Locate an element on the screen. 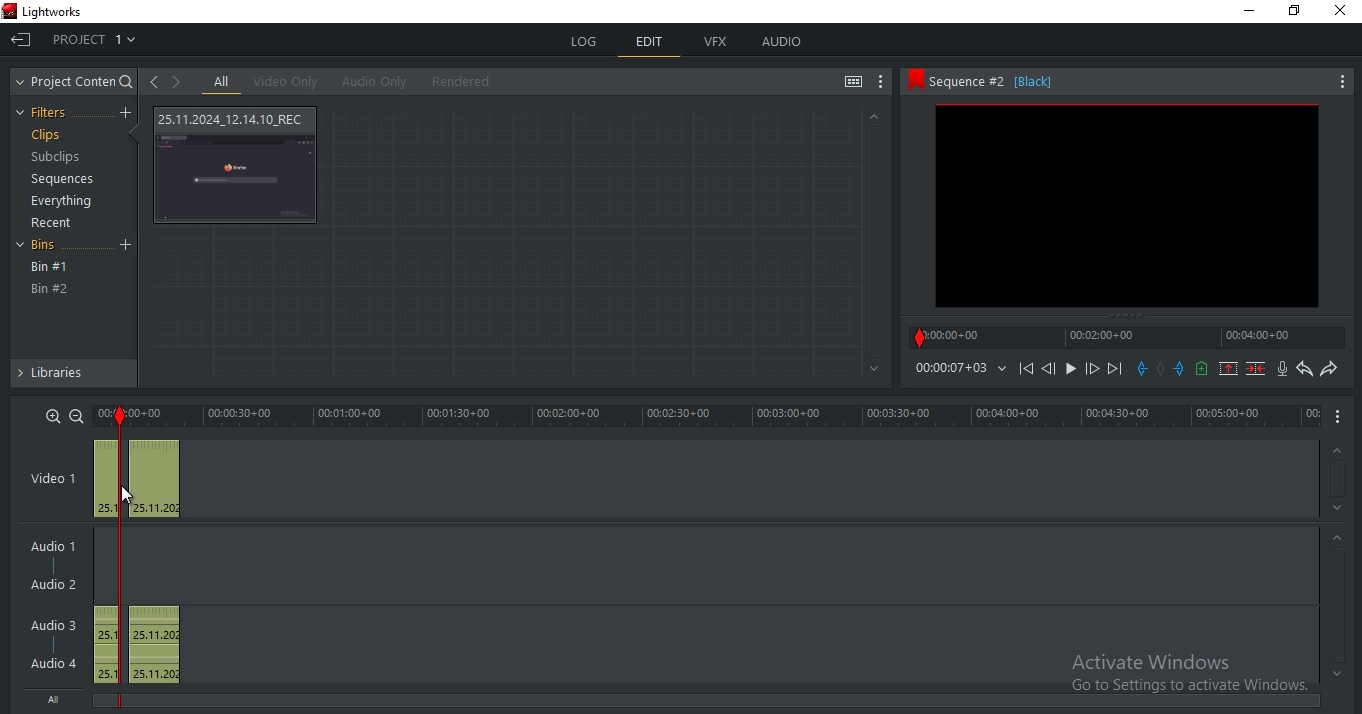 This screenshot has width=1362, height=714. remove marked section is located at coordinates (1229, 368).